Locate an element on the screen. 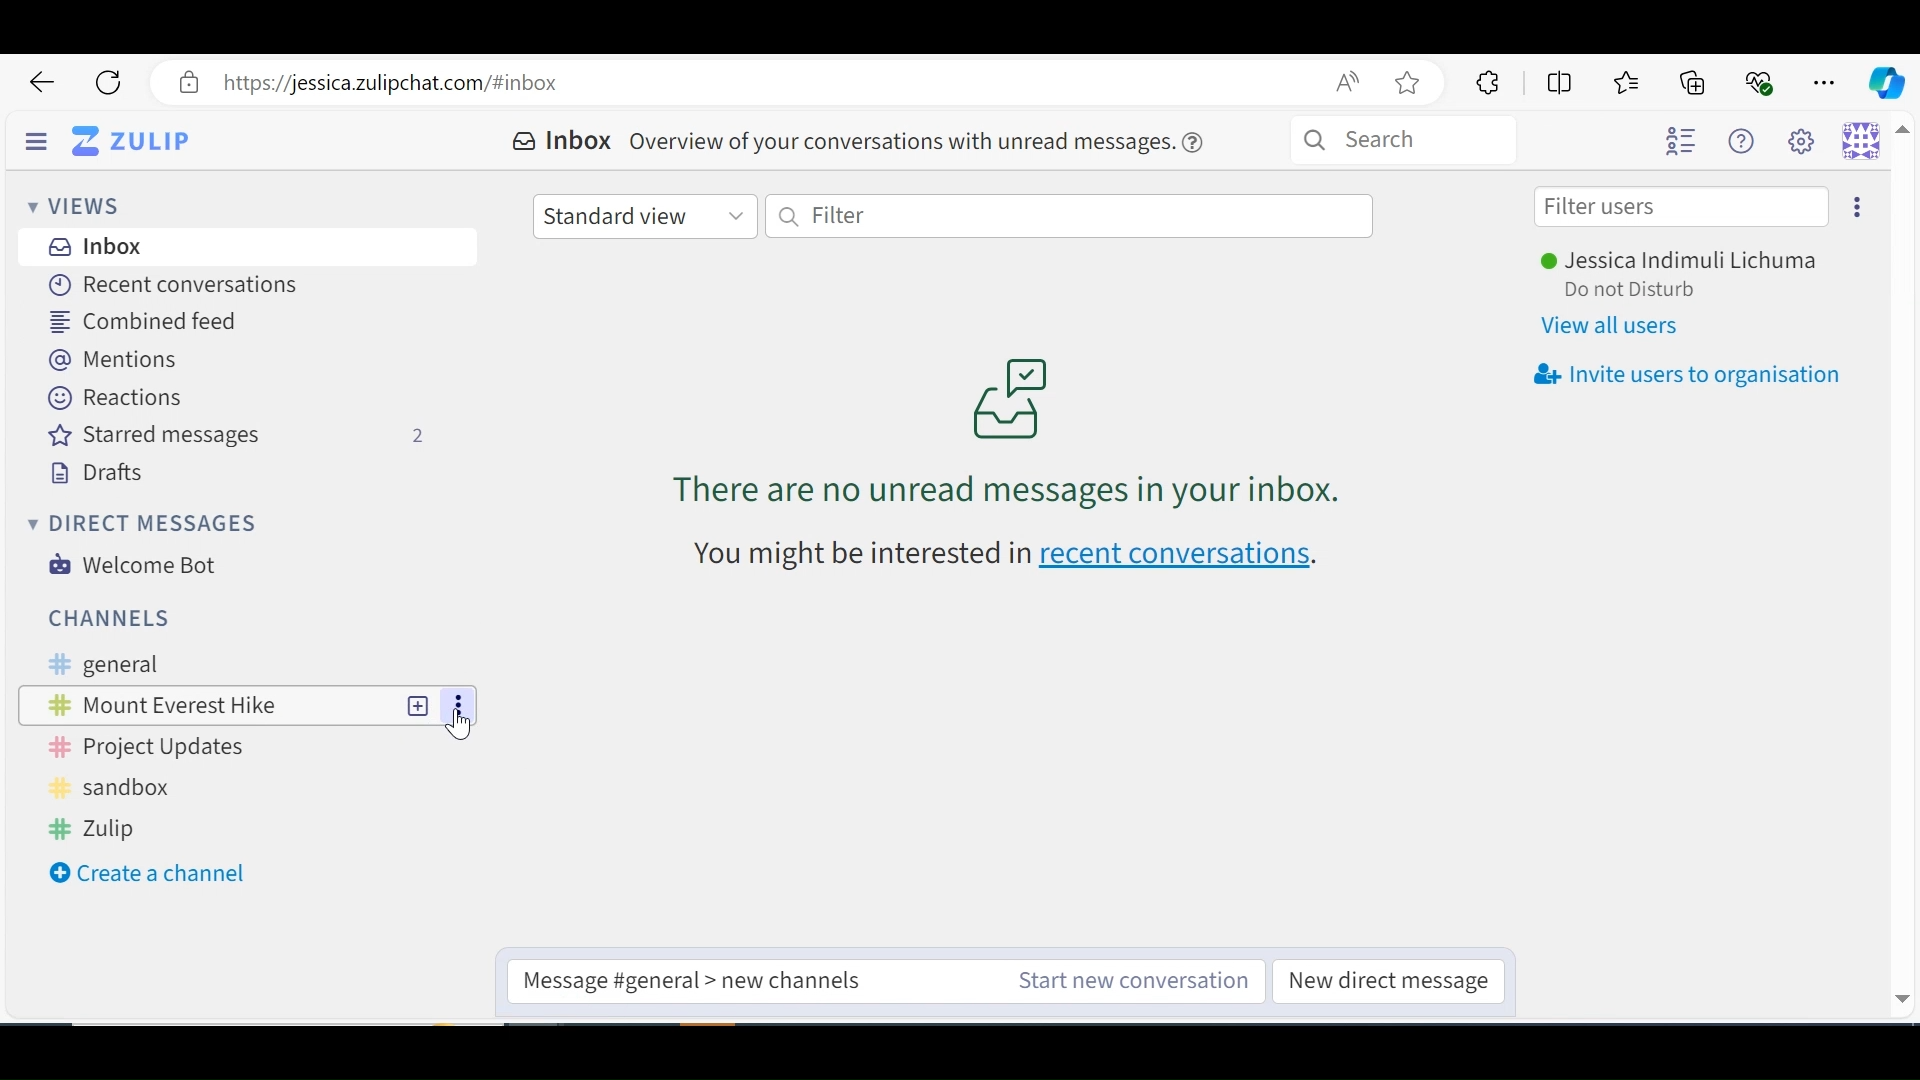 Image resolution: width=1920 pixels, height=1080 pixels. Views is located at coordinates (73, 204).